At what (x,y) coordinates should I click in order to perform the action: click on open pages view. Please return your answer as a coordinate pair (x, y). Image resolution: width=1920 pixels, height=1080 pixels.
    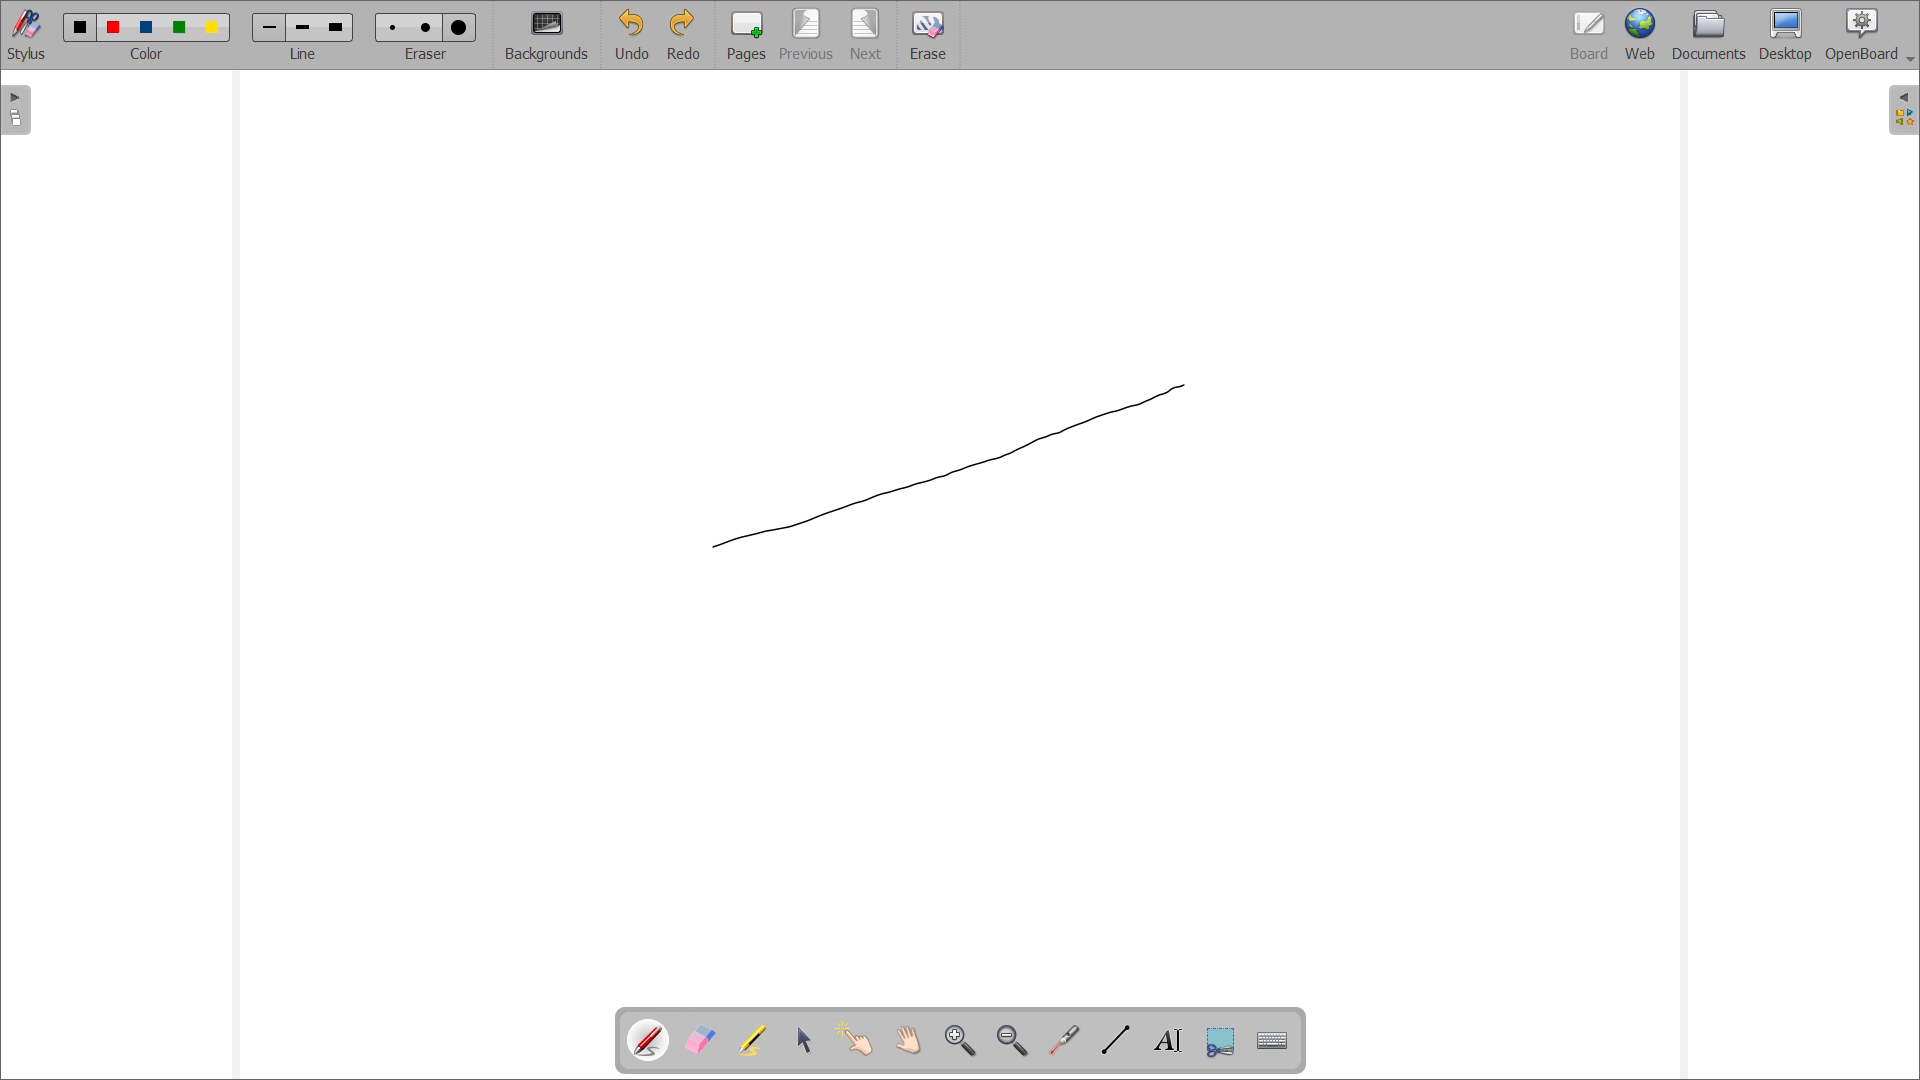
    Looking at the image, I should click on (17, 110).